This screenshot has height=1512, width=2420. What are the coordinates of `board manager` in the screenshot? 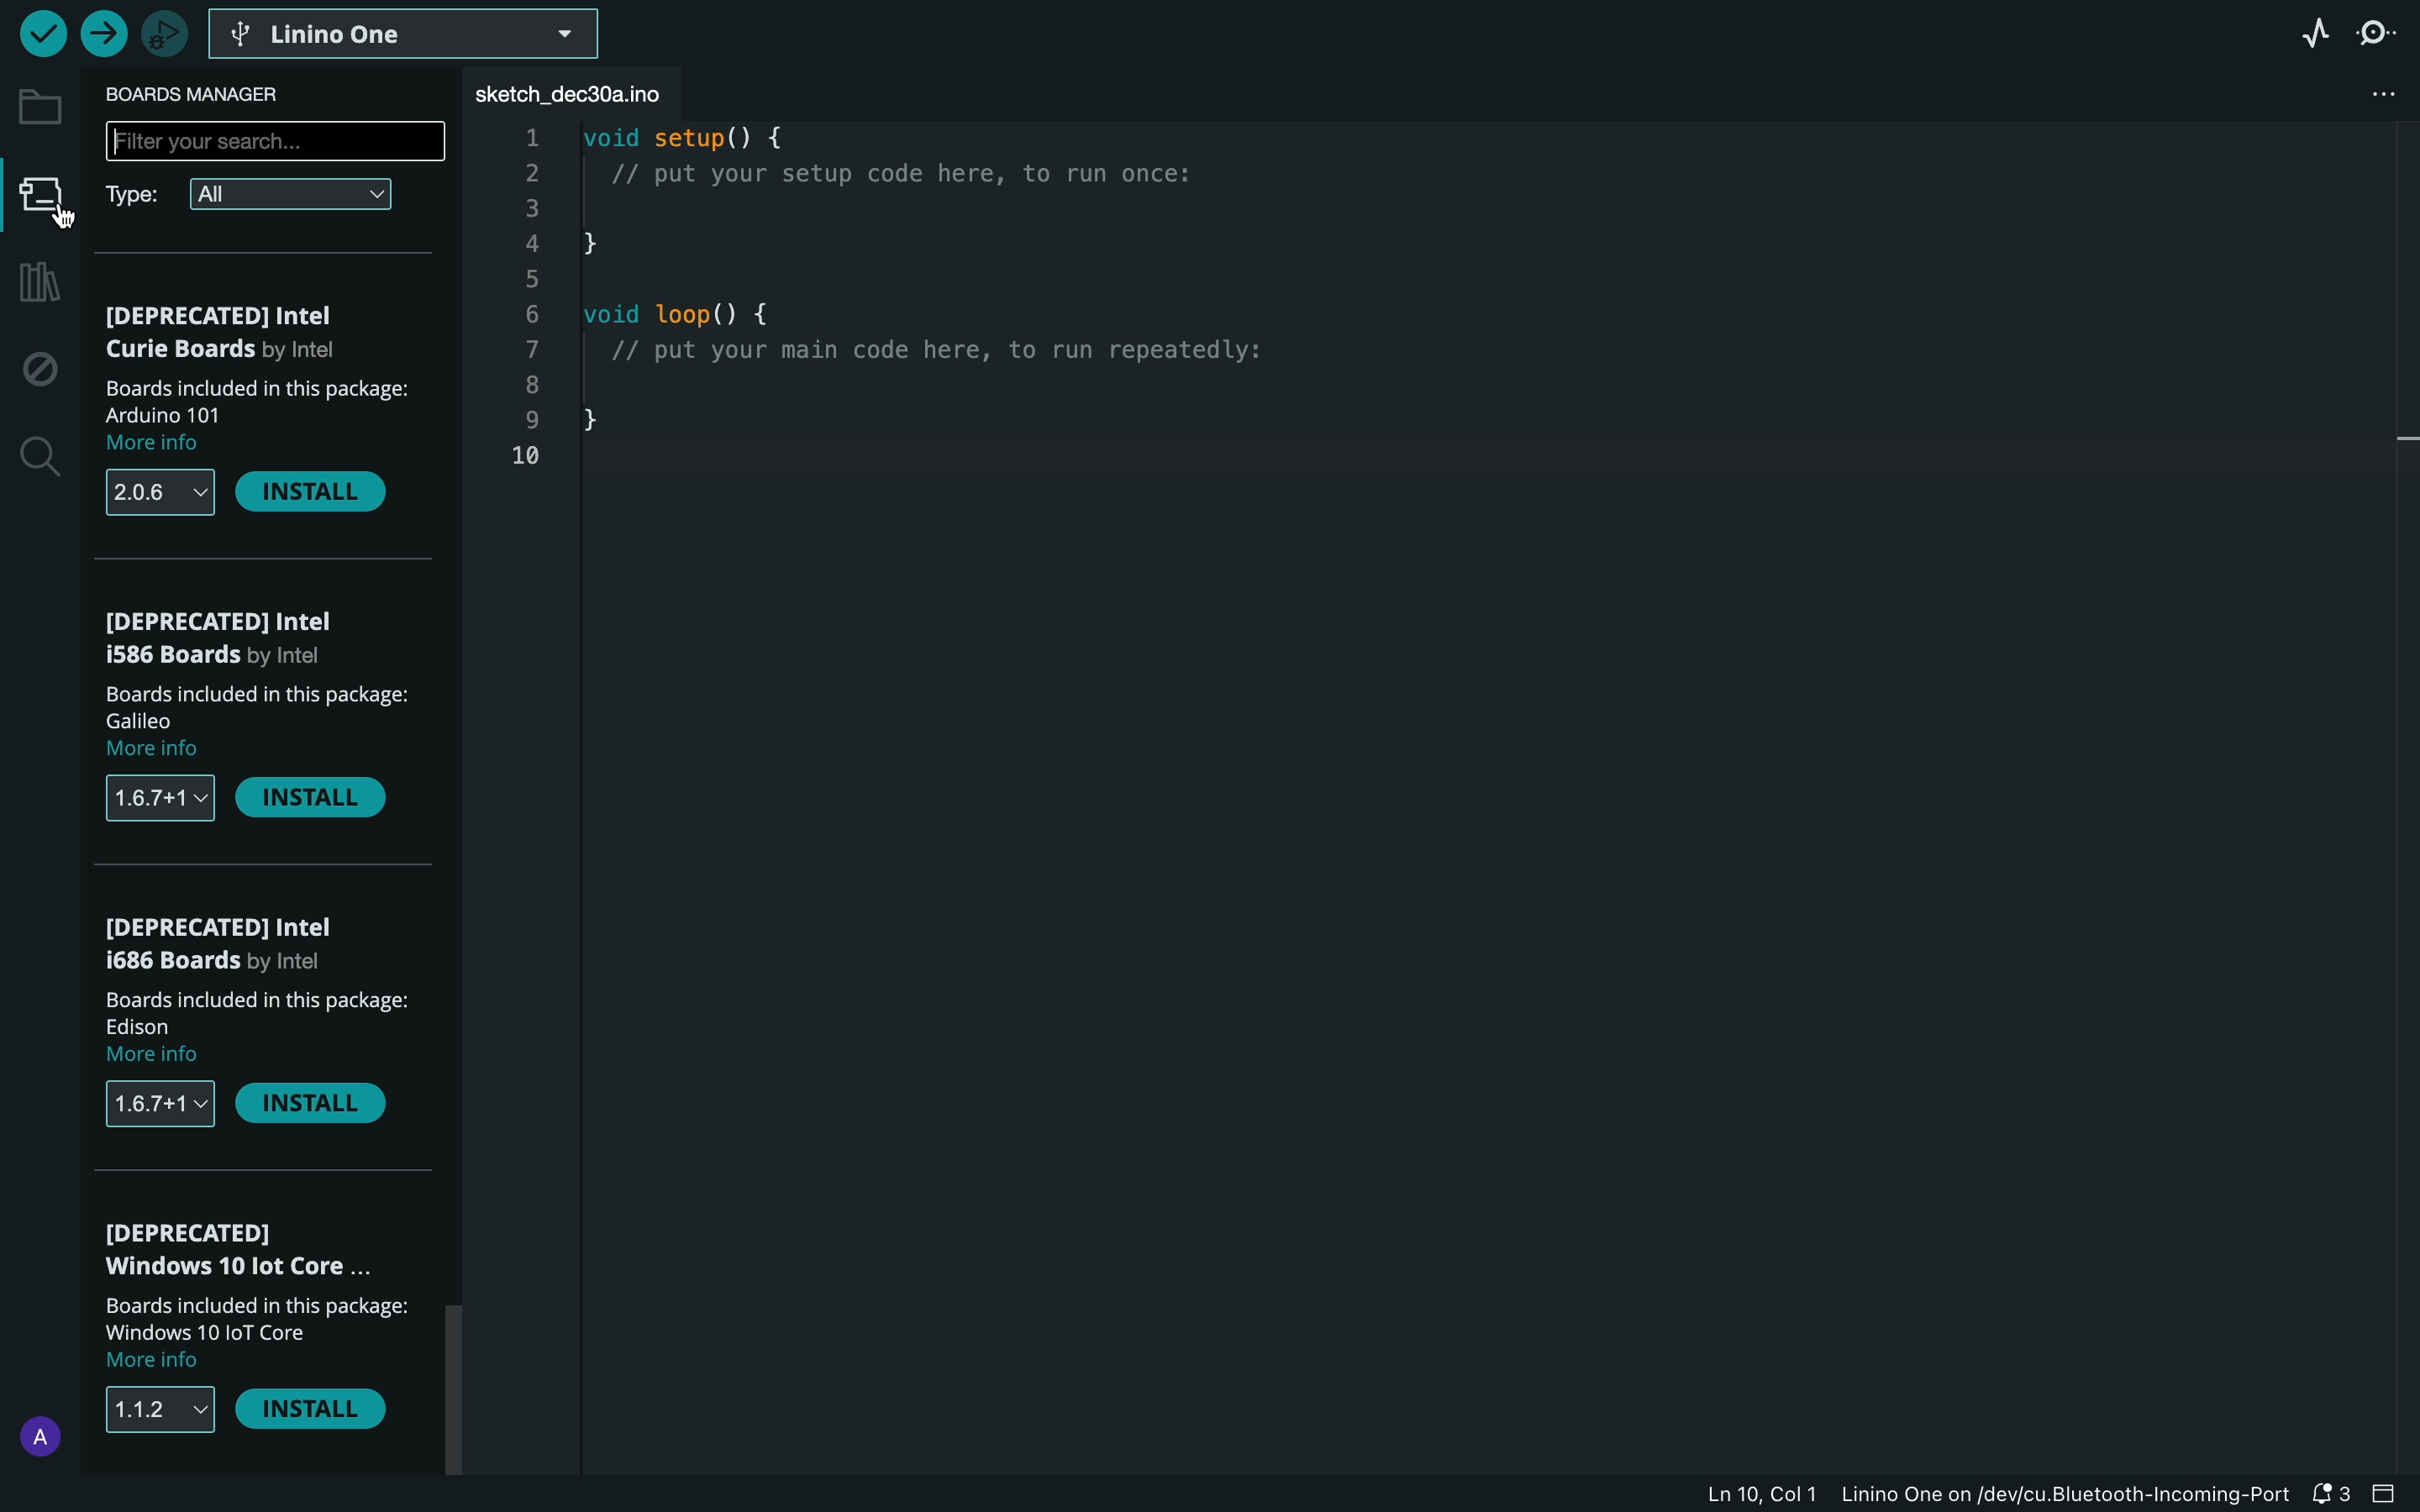 It's located at (41, 197).